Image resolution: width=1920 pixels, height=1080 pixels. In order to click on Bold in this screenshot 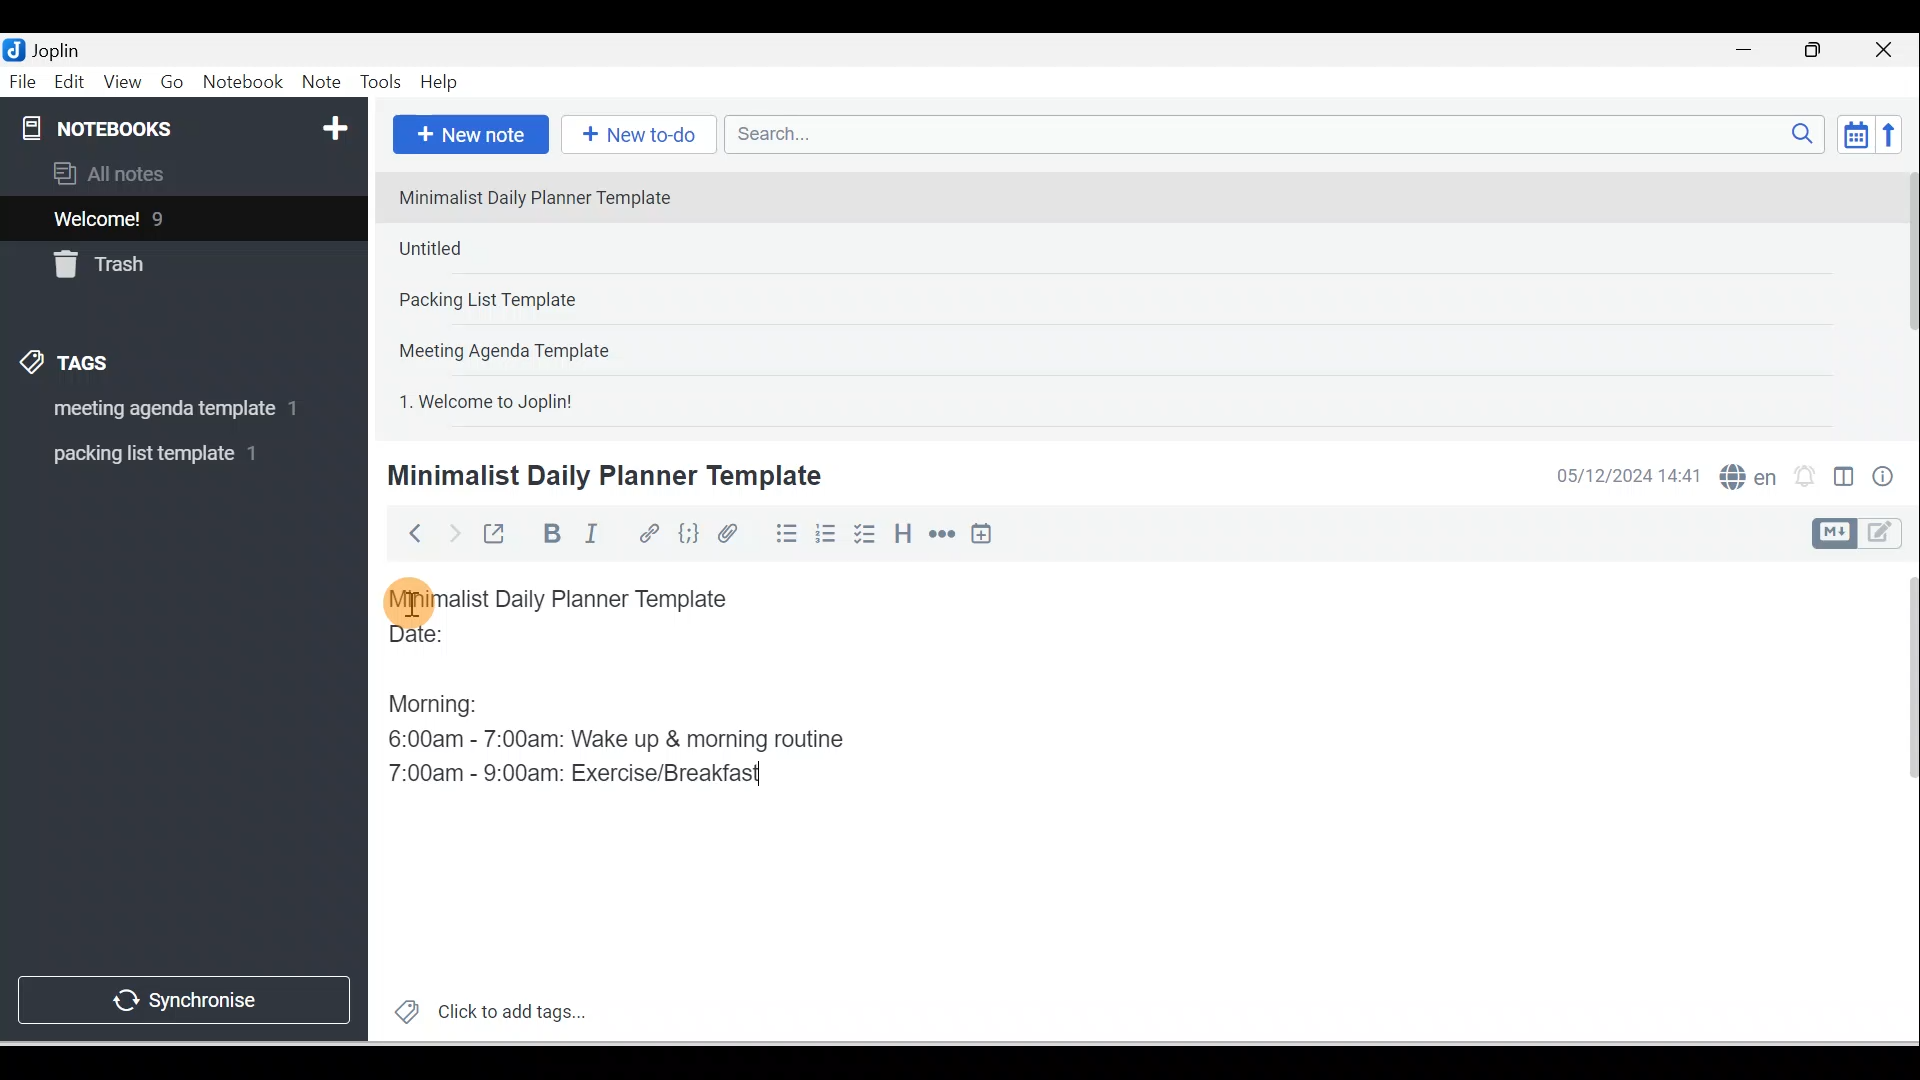, I will do `click(549, 534)`.